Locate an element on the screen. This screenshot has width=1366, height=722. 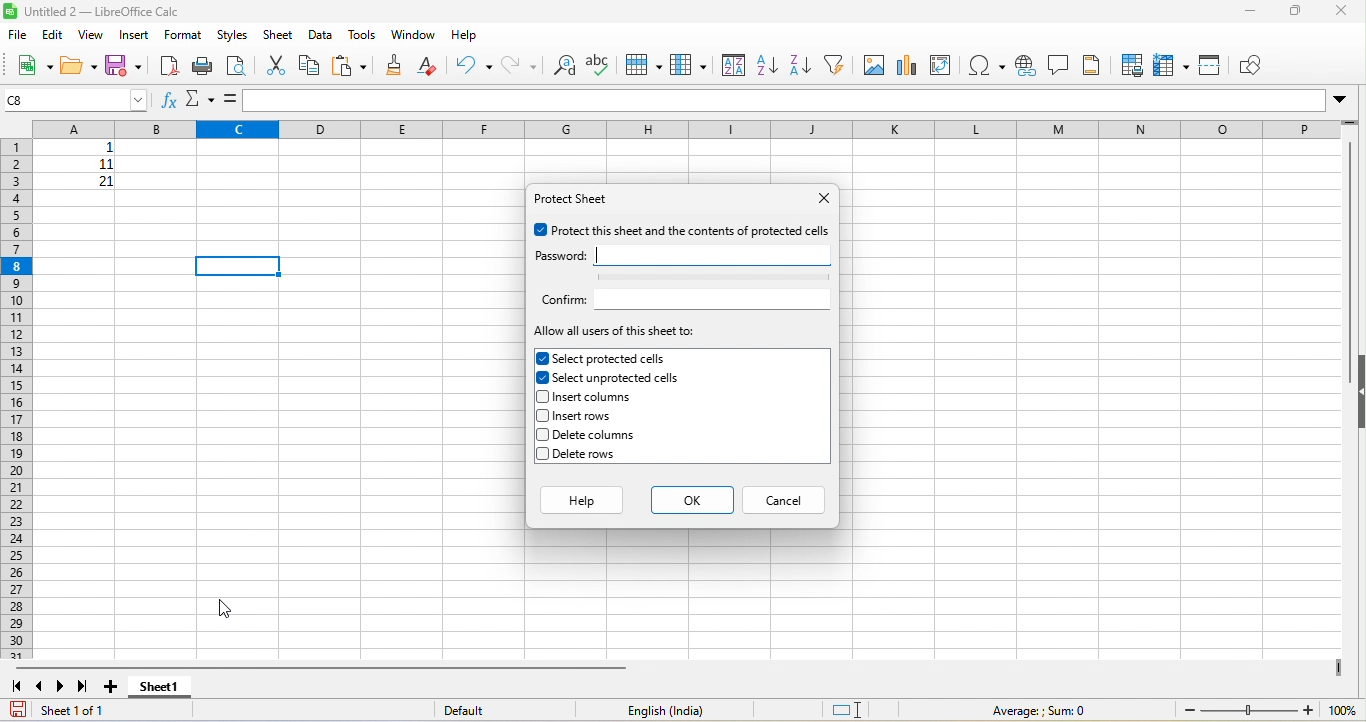
print is located at coordinates (203, 64).